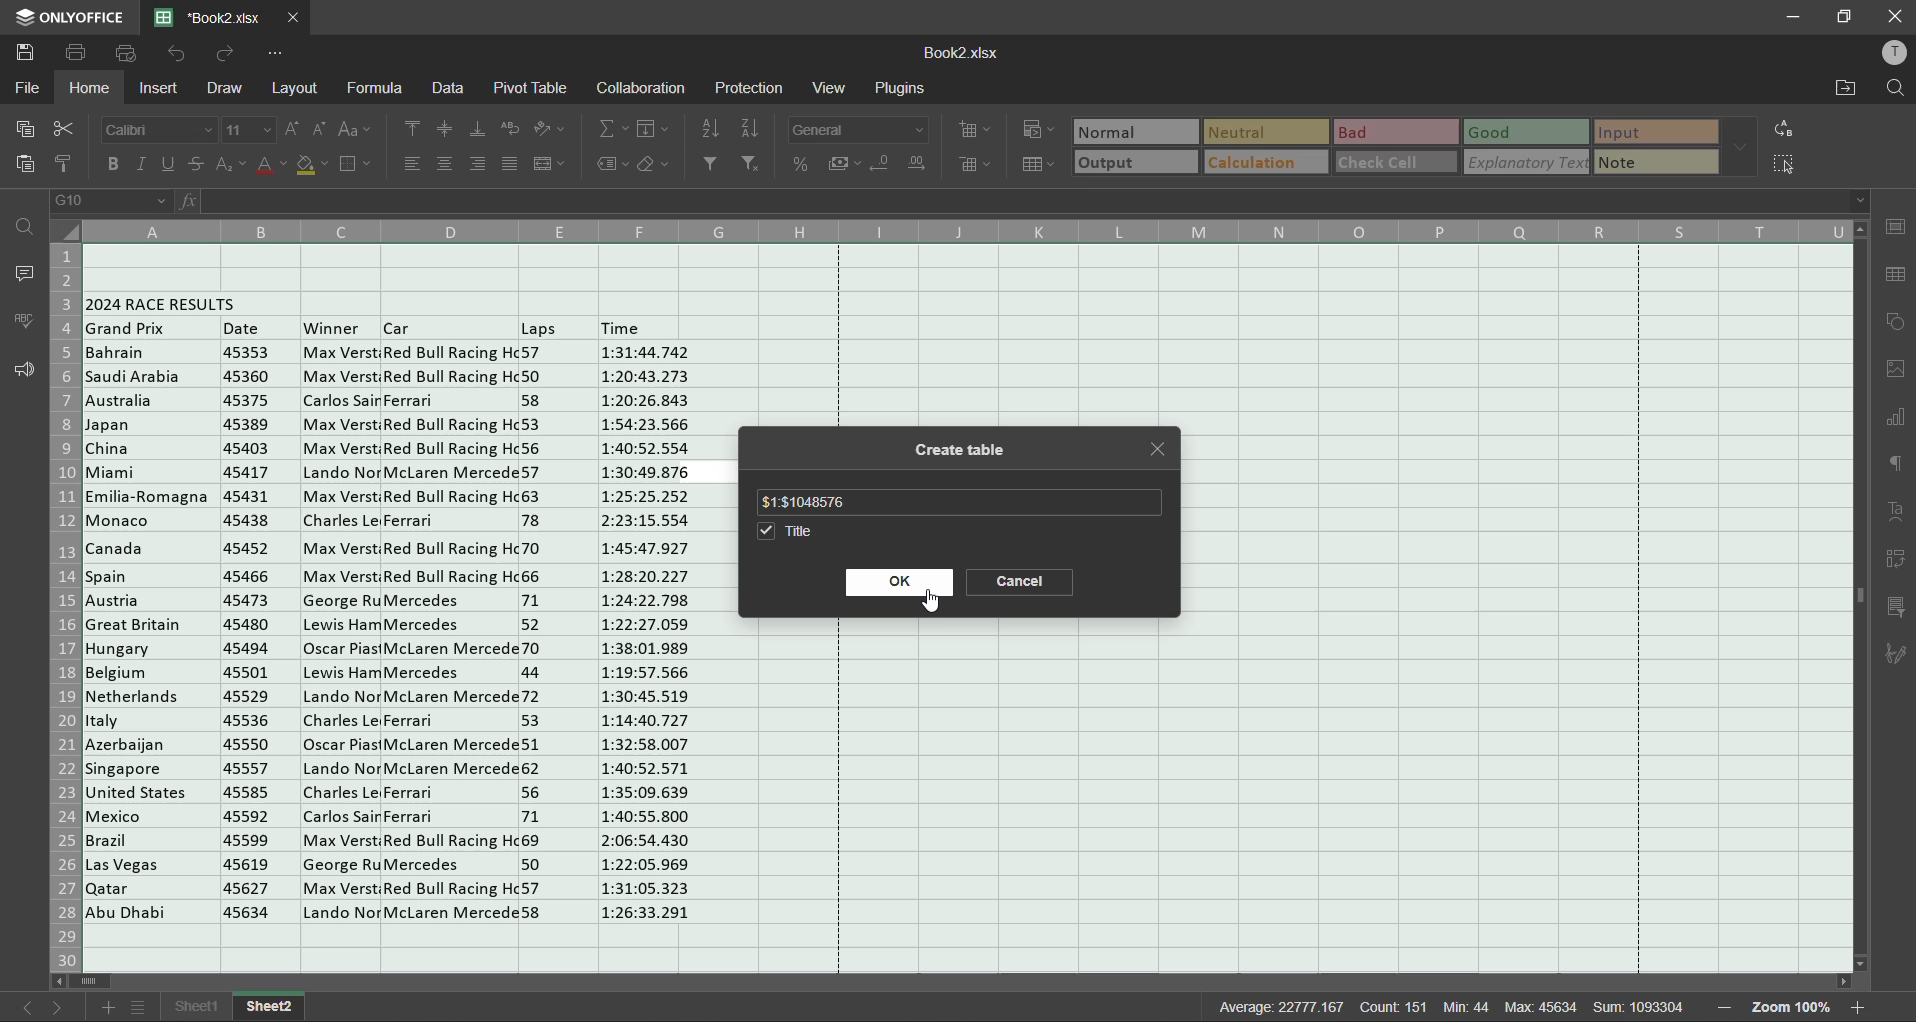 This screenshot has width=1916, height=1022. What do you see at coordinates (552, 165) in the screenshot?
I see `merge and center` at bounding box center [552, 165].